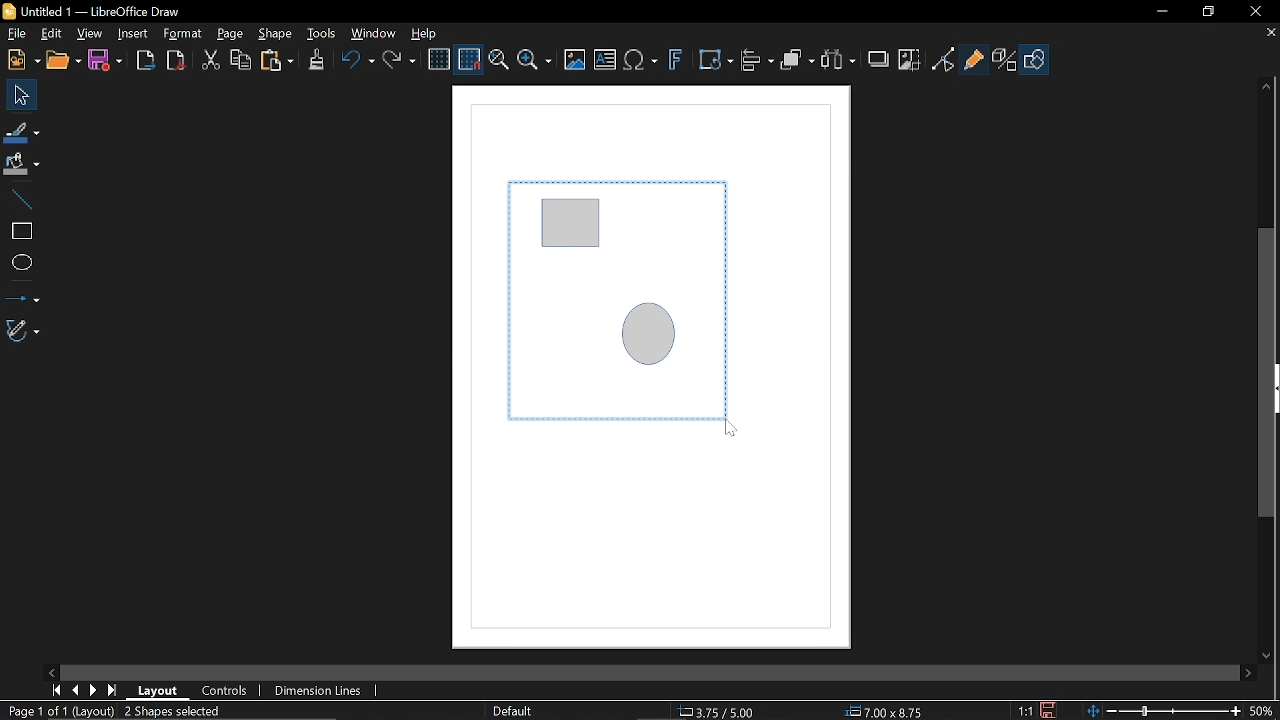 Image resolution: width=1280 pixels, height=720 pixels. What do you see at coordinates (277, 61) in the screenshot?
I see `Paste` at bounding box center [277, 61].